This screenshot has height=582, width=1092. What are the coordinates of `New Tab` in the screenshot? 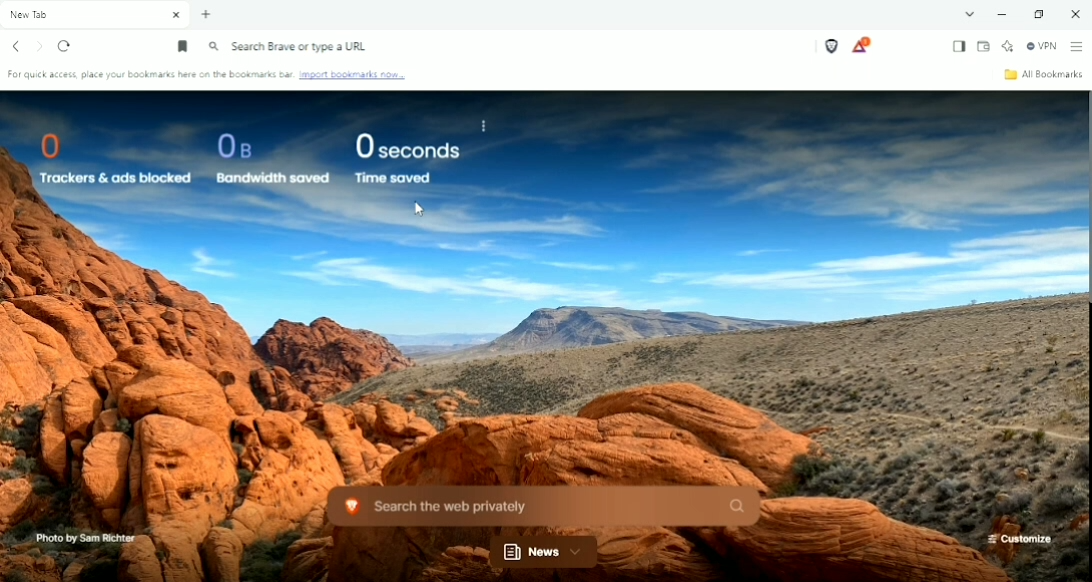 It's located at (206, 15).